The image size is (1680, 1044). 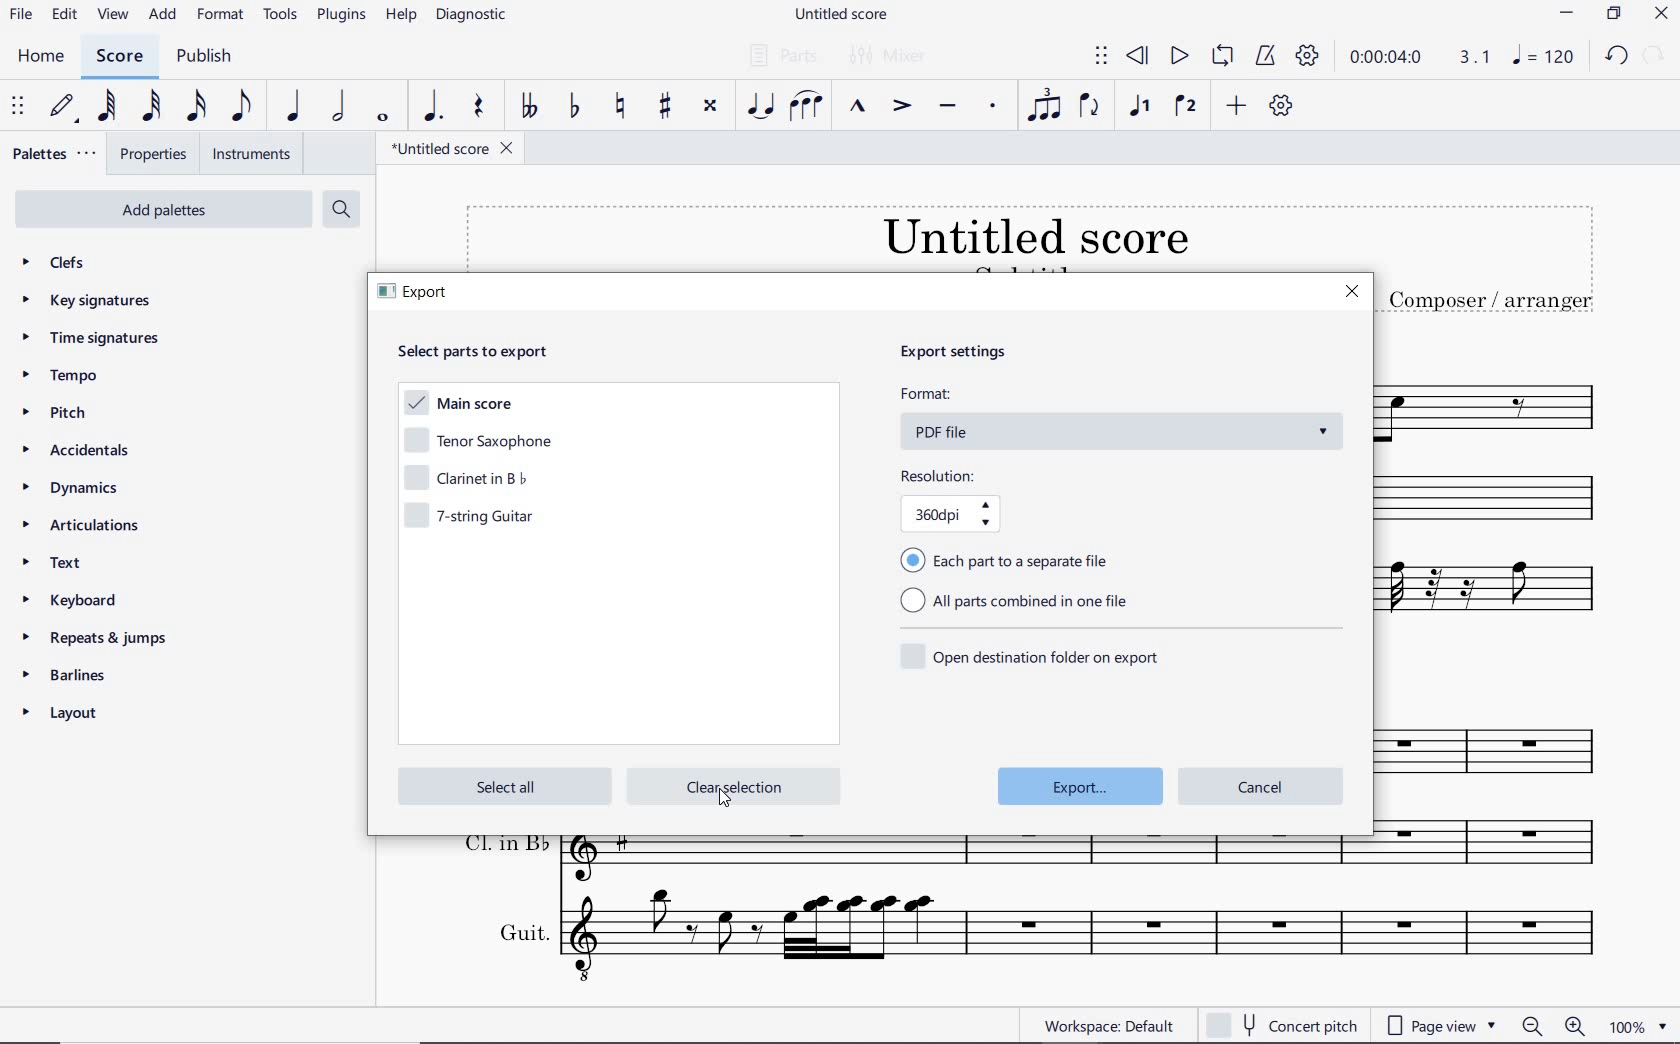 What do you see at coordinates (1613, 15) in the screenshot?
I see `RESTORE DOWN` at bounding box center [1613, 15].